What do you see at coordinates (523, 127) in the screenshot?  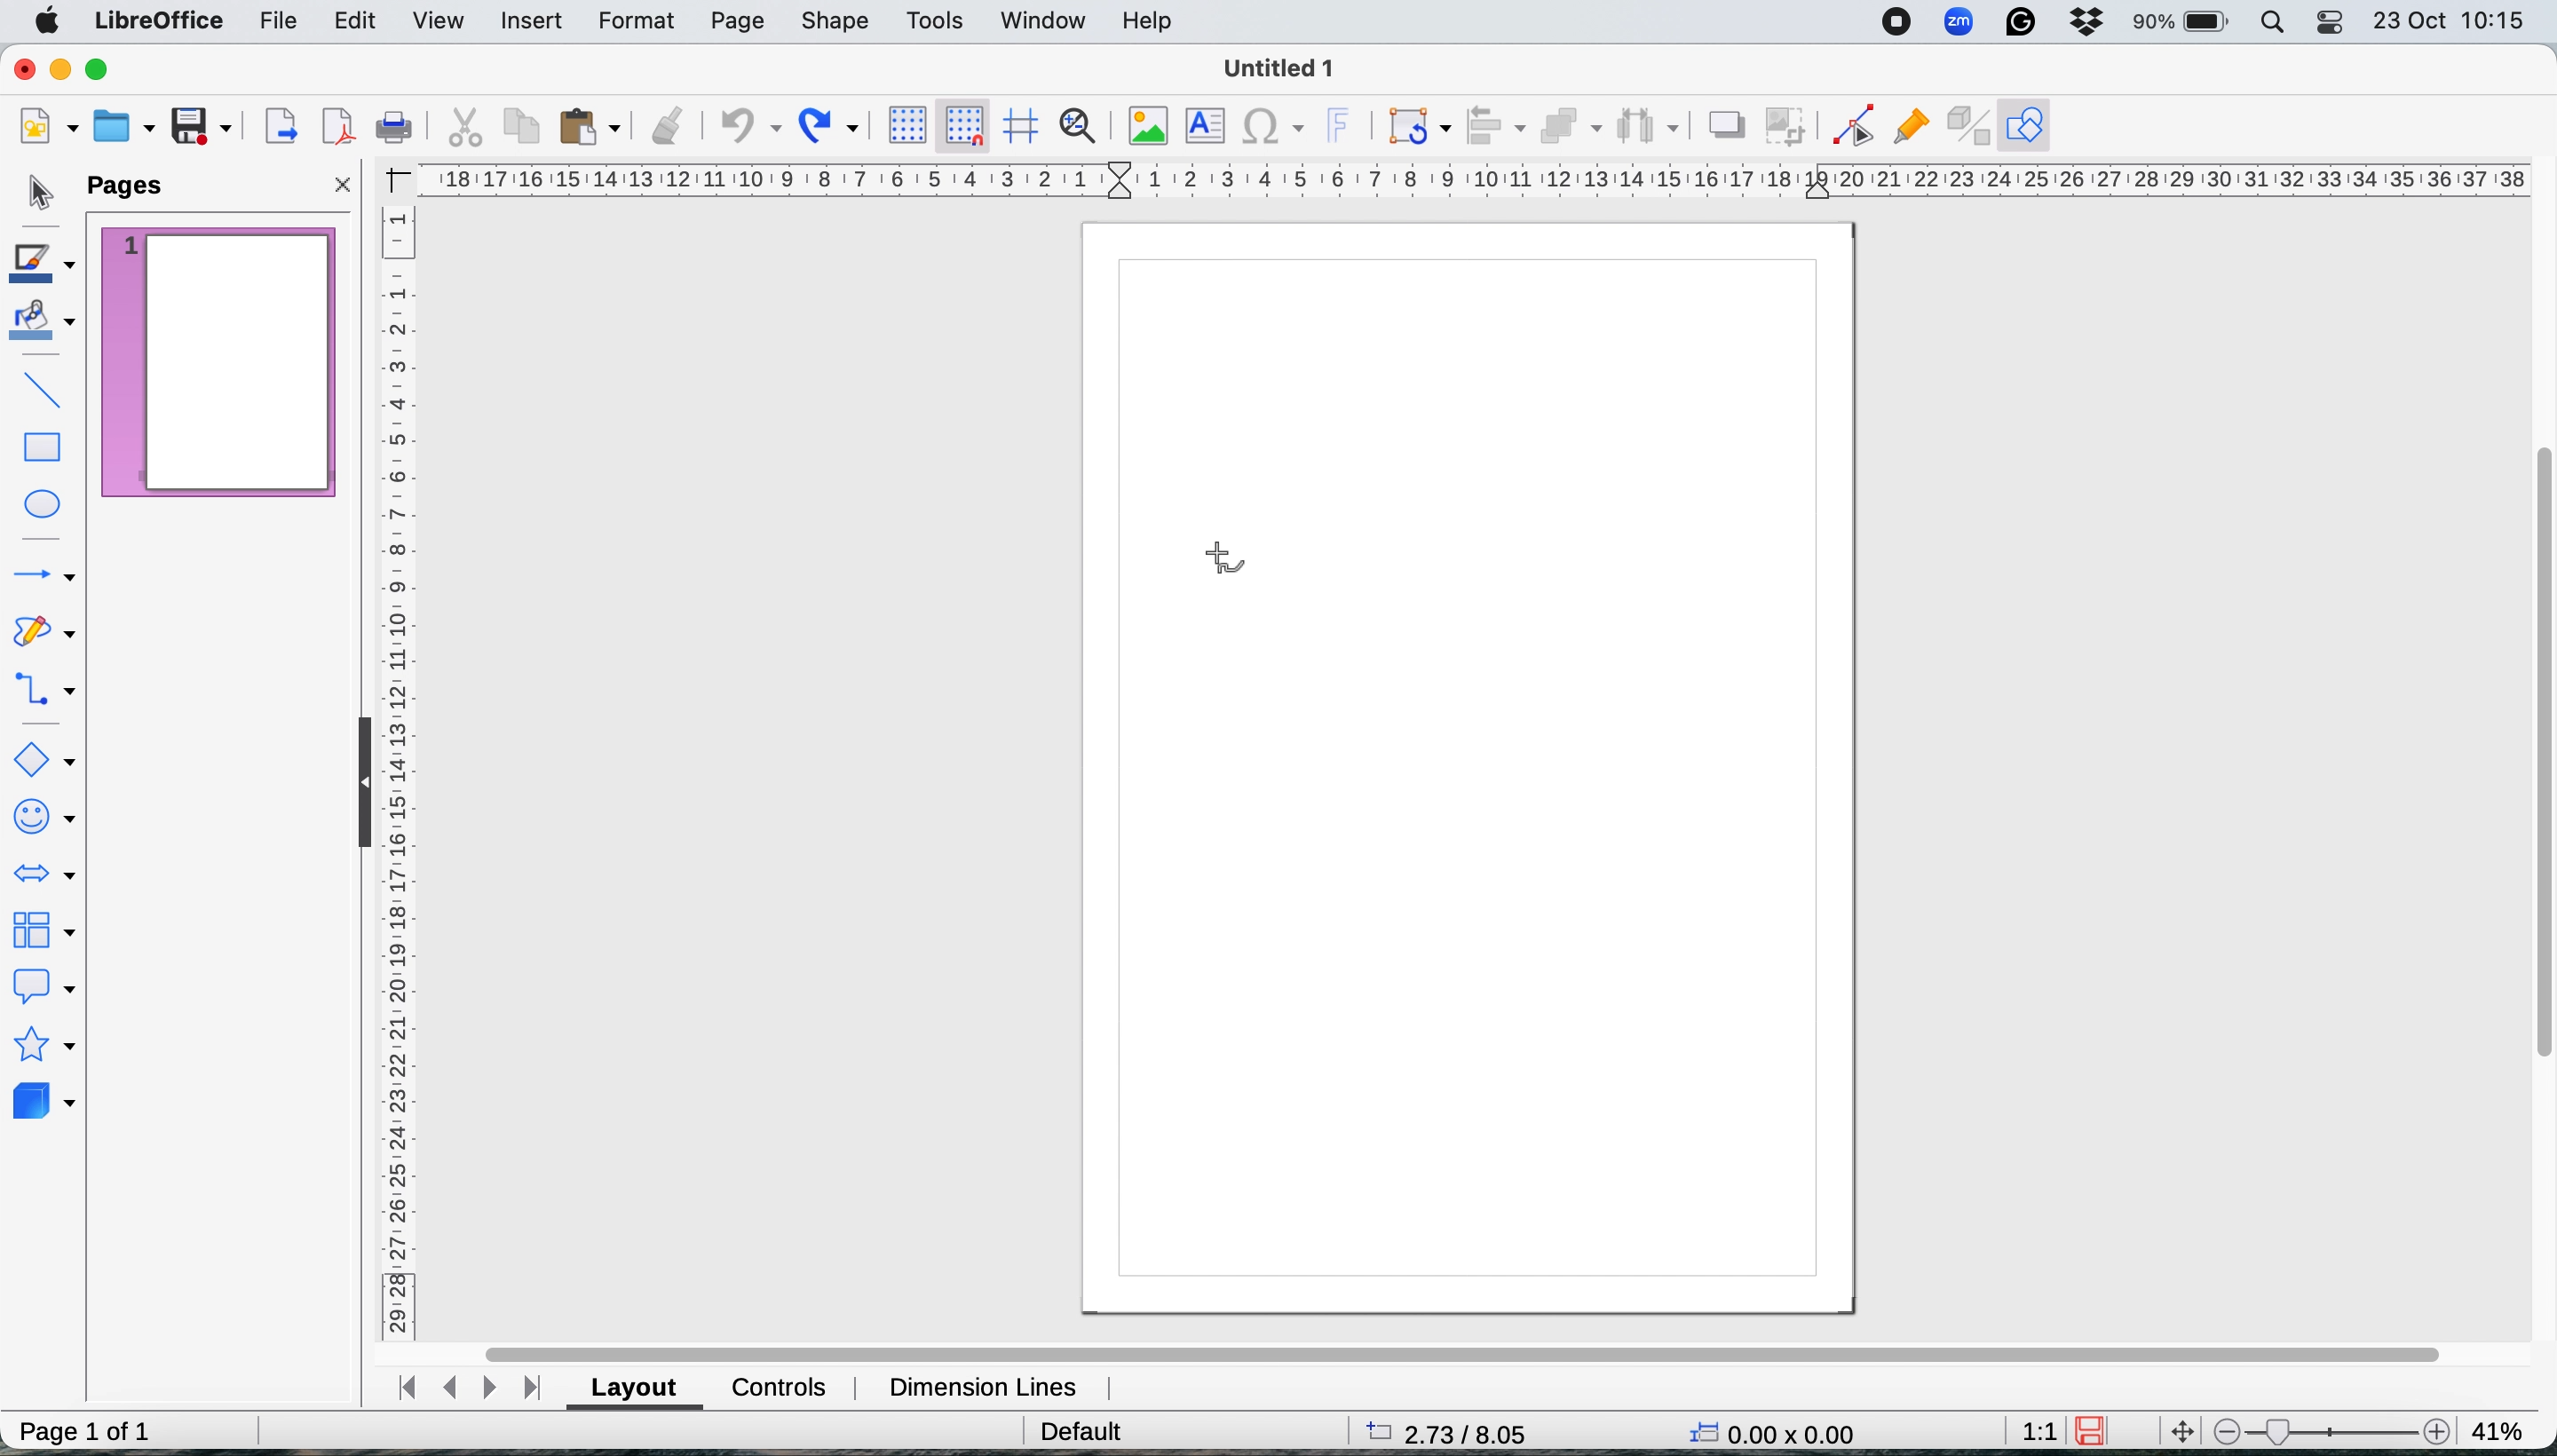 I see `copy` at bounding box center [523, 127].